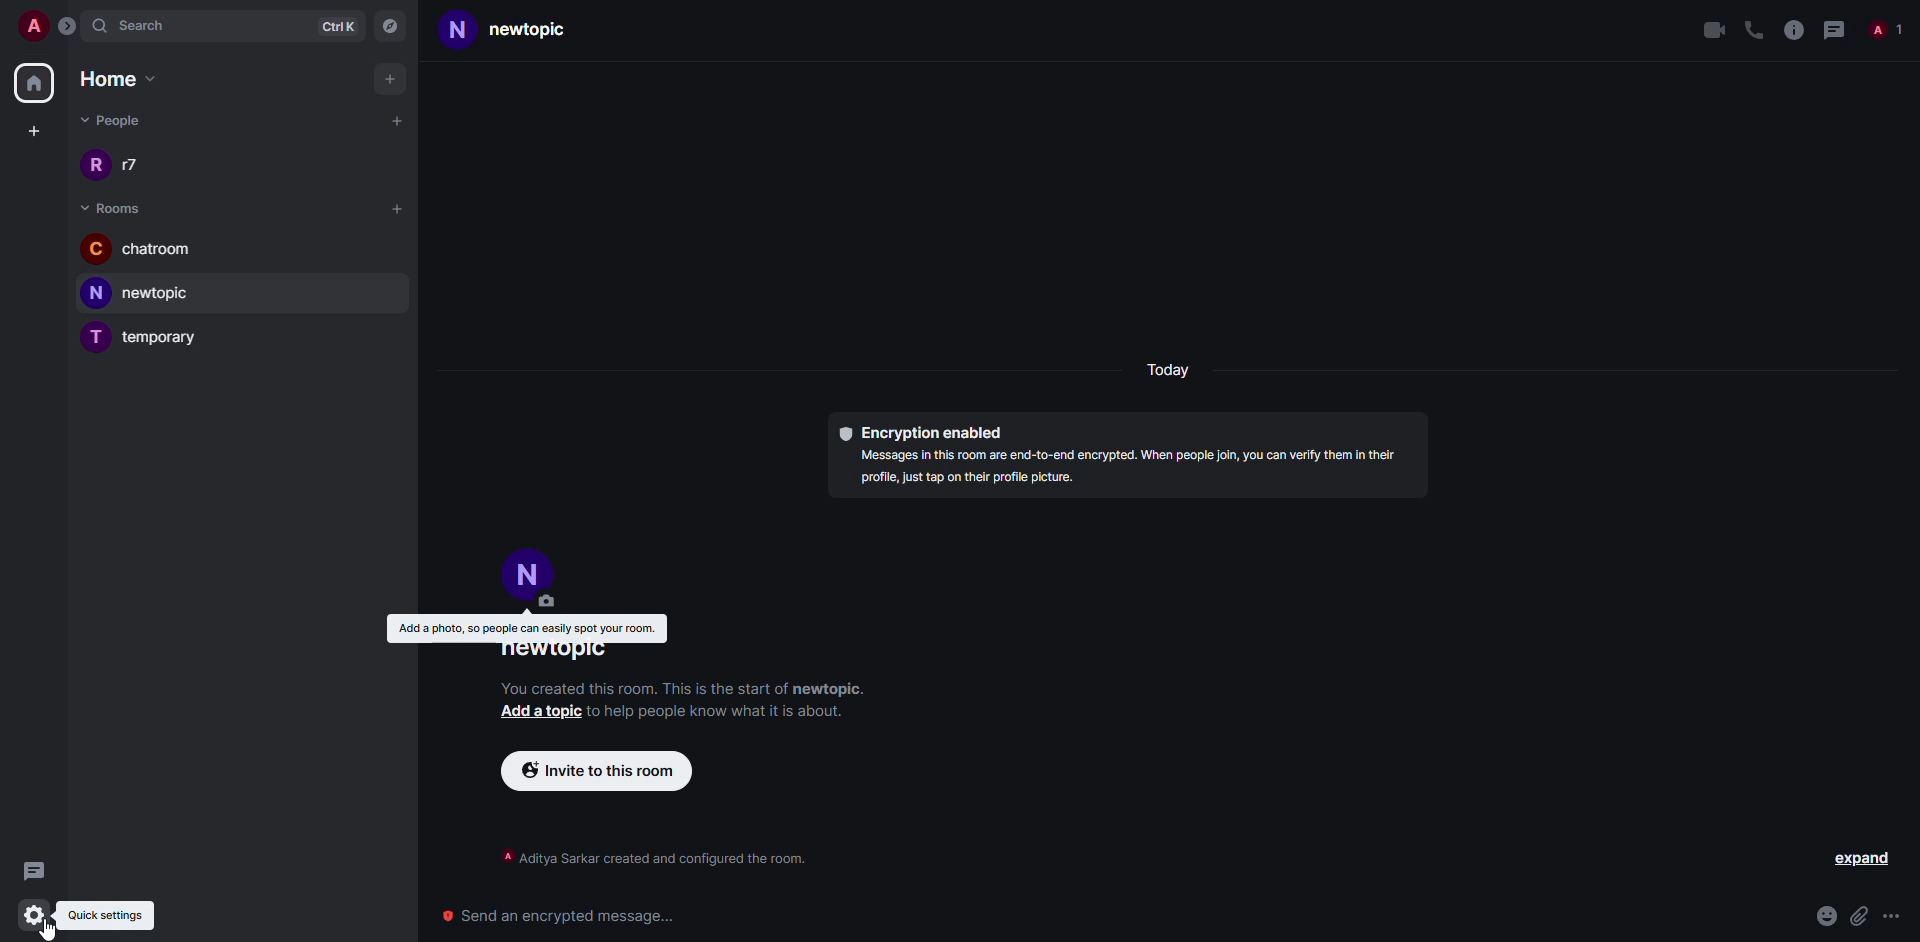 This screenshot has height=942, width=1920. What do you see at coordinates (31, 27) in the screenshot?
I see `account` at bounding box center [31, 27].